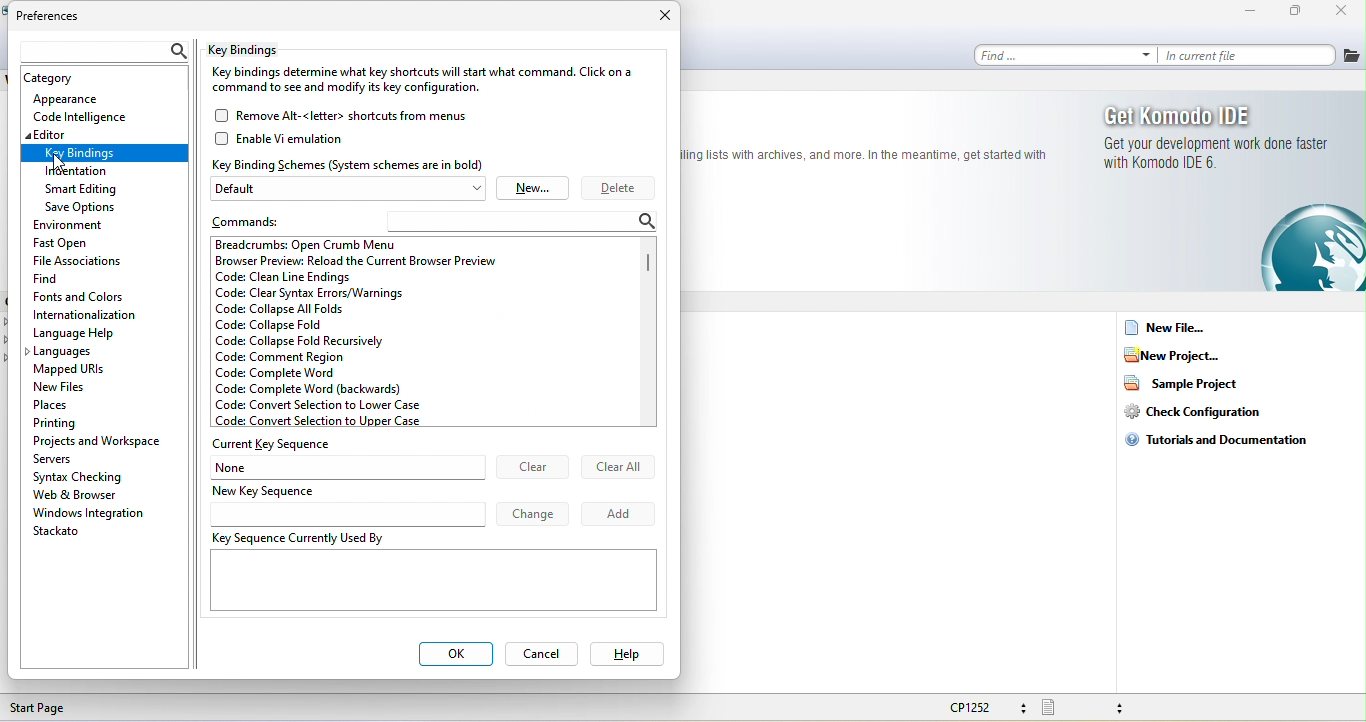  Describe the element at coordinates (294, 139) in the screenshot. I see `enable vi emulation` at that location.